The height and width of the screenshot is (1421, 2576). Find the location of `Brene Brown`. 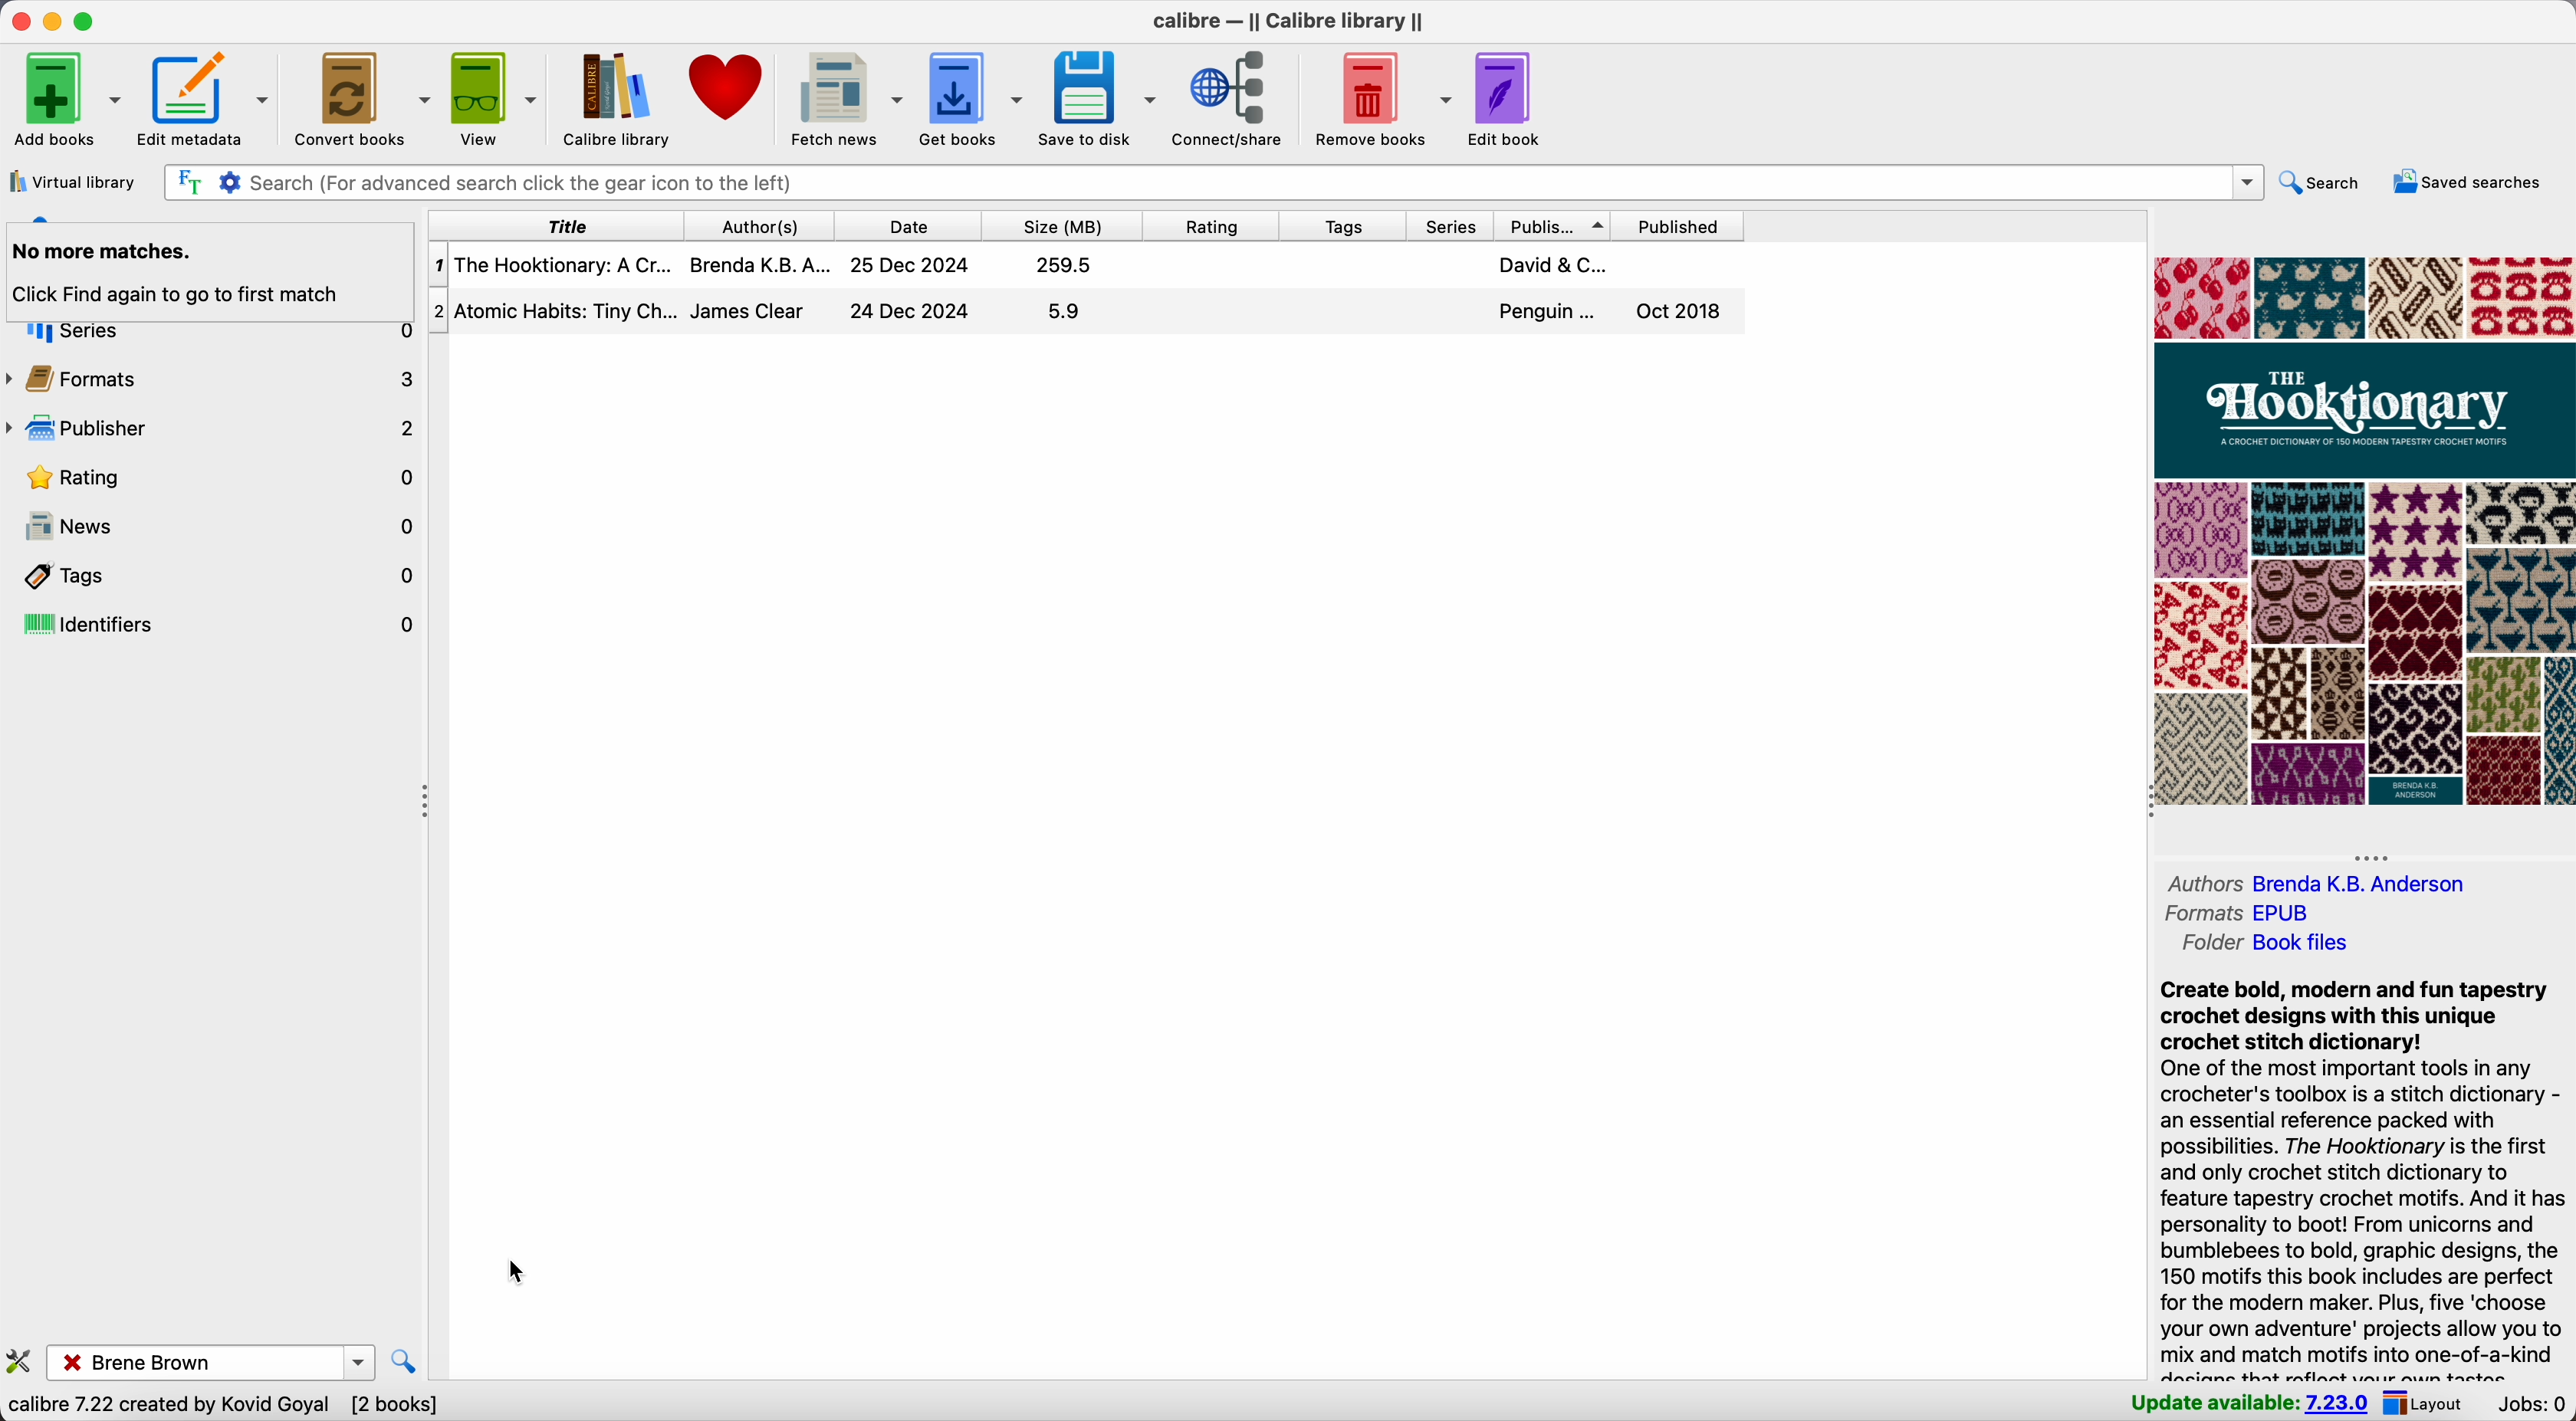

Brene Brown is located at coordinates (213, 1360).